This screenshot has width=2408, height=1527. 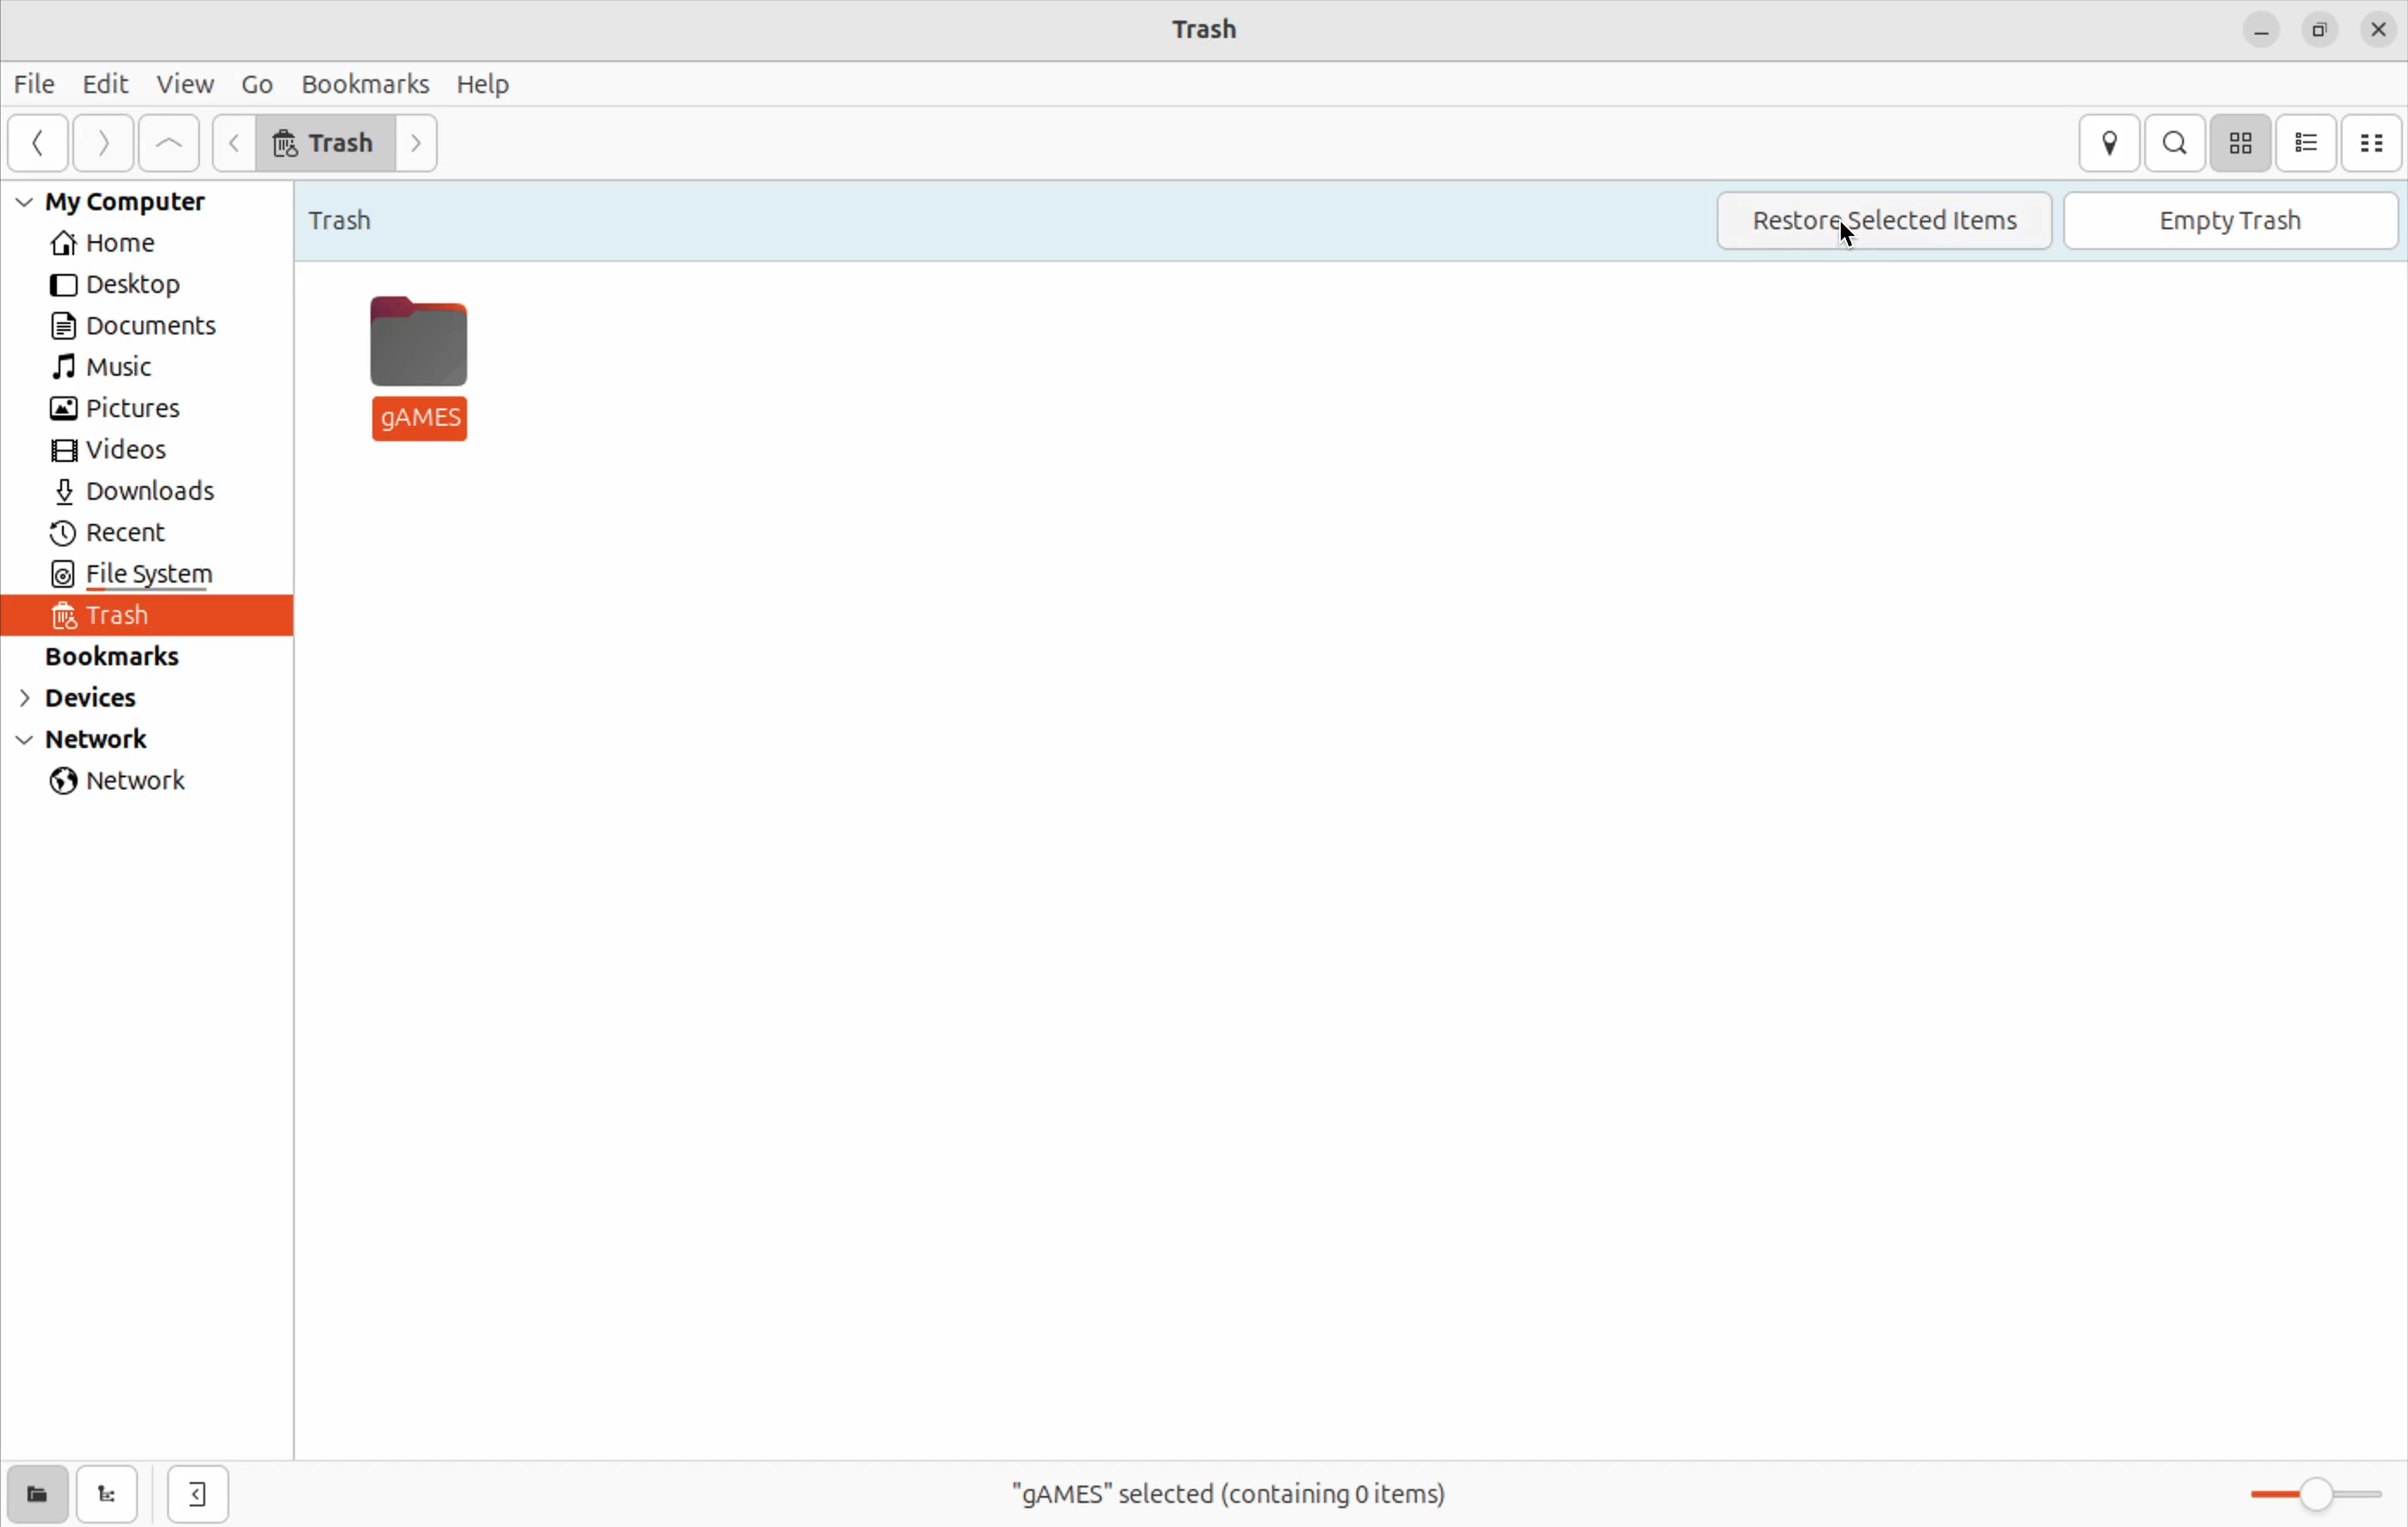 I want to click on Edit, so click(x=107, y=82).